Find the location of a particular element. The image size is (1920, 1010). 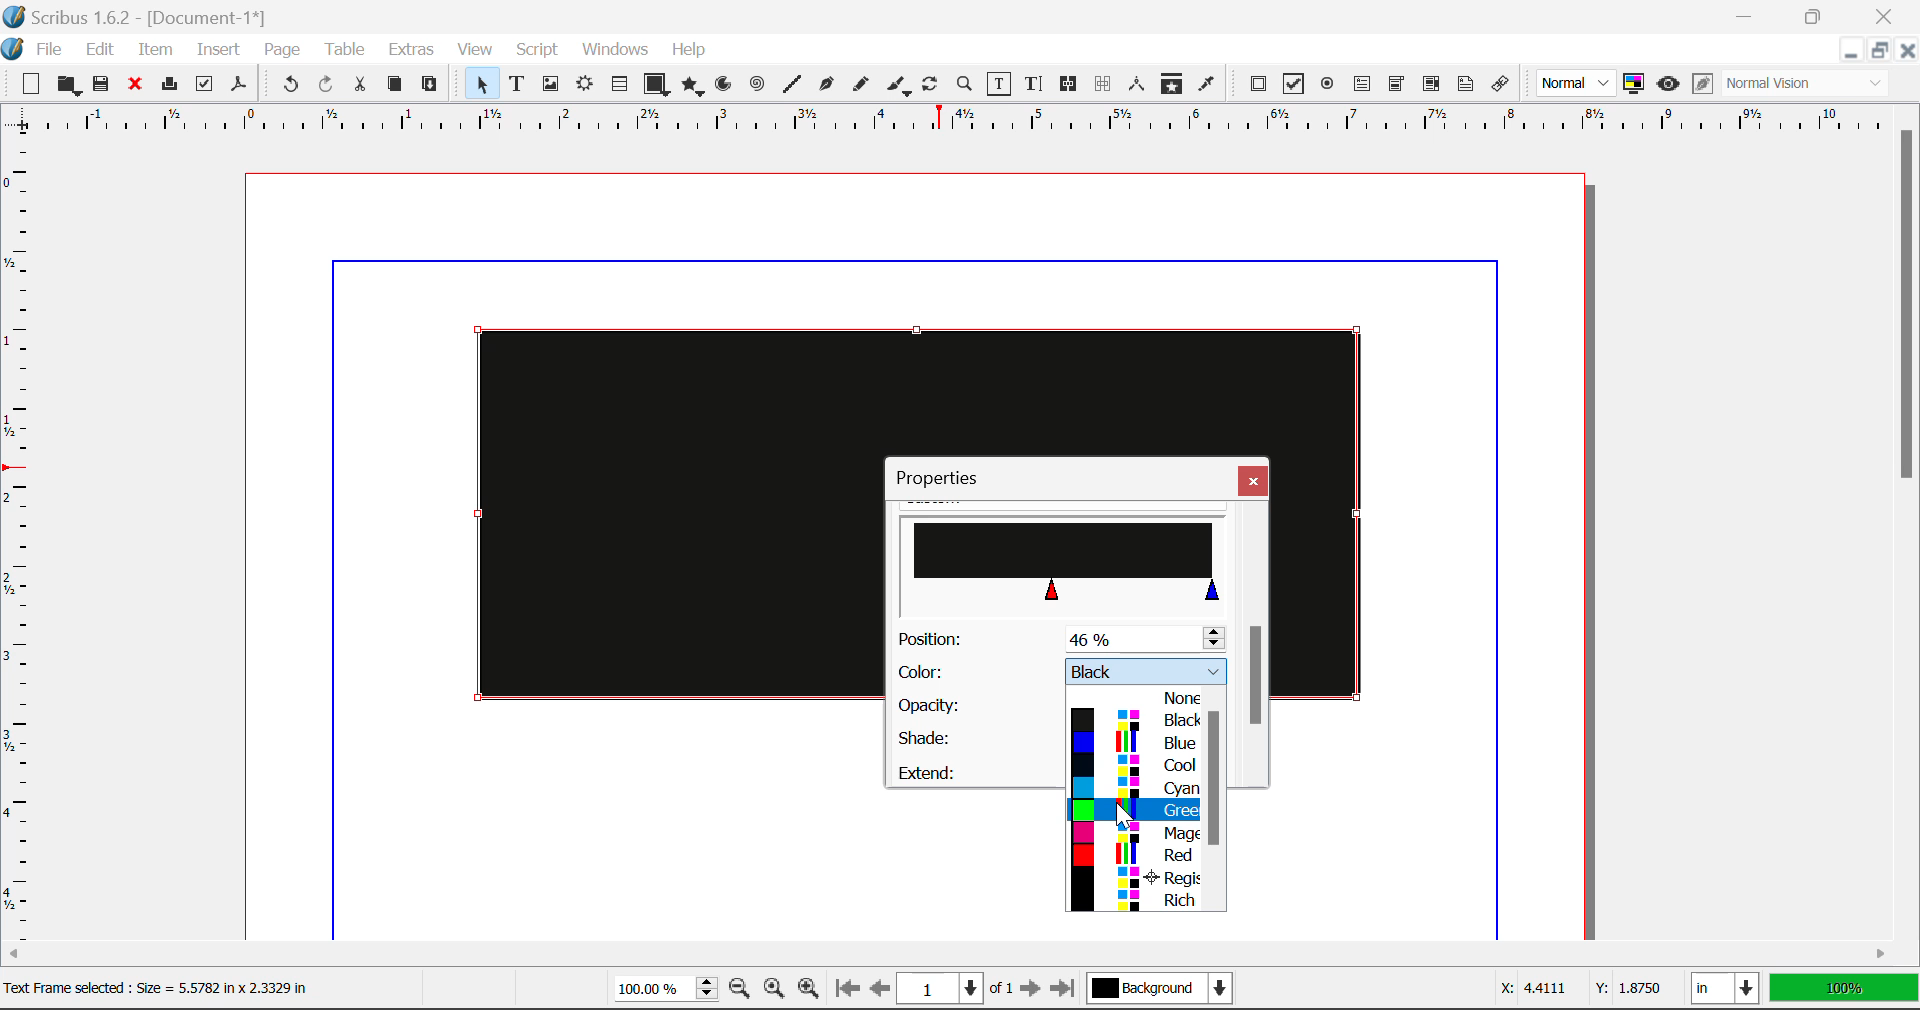

Previous Page is located at coordinates (880, 991).